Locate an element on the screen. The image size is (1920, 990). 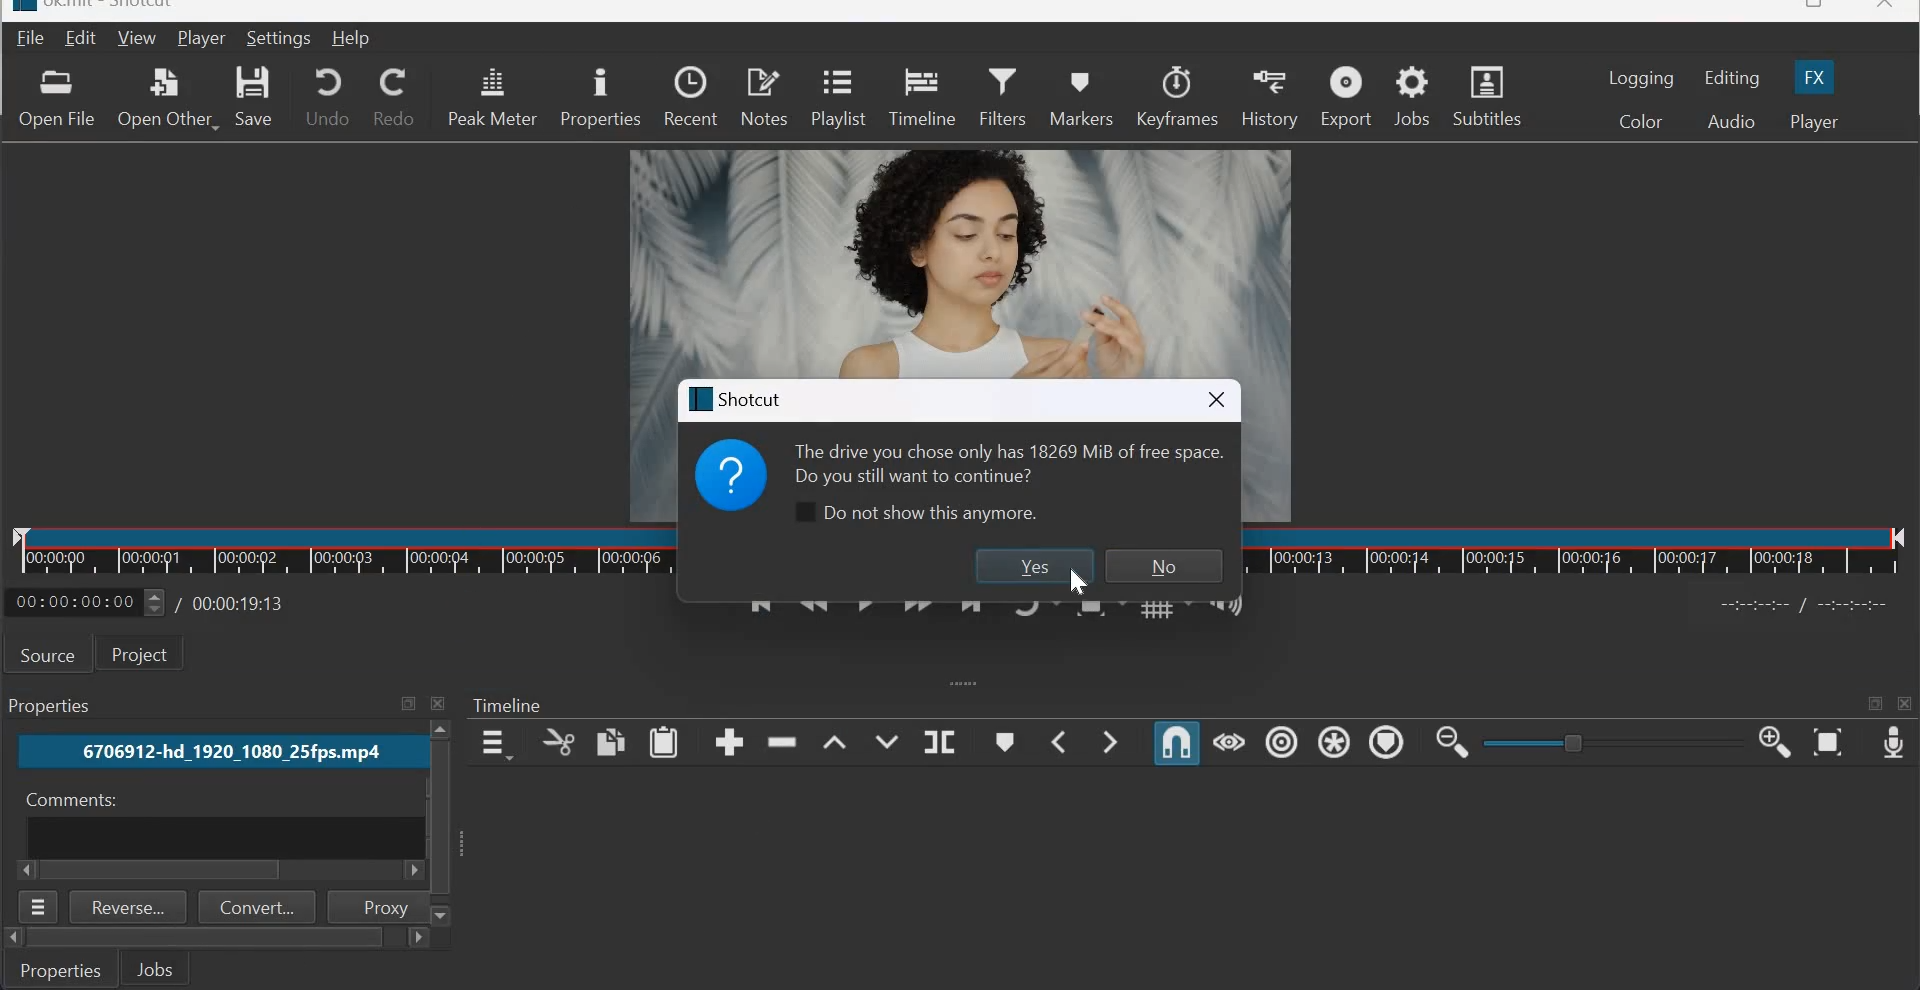
Markers is located at coordinates (1084, 97).